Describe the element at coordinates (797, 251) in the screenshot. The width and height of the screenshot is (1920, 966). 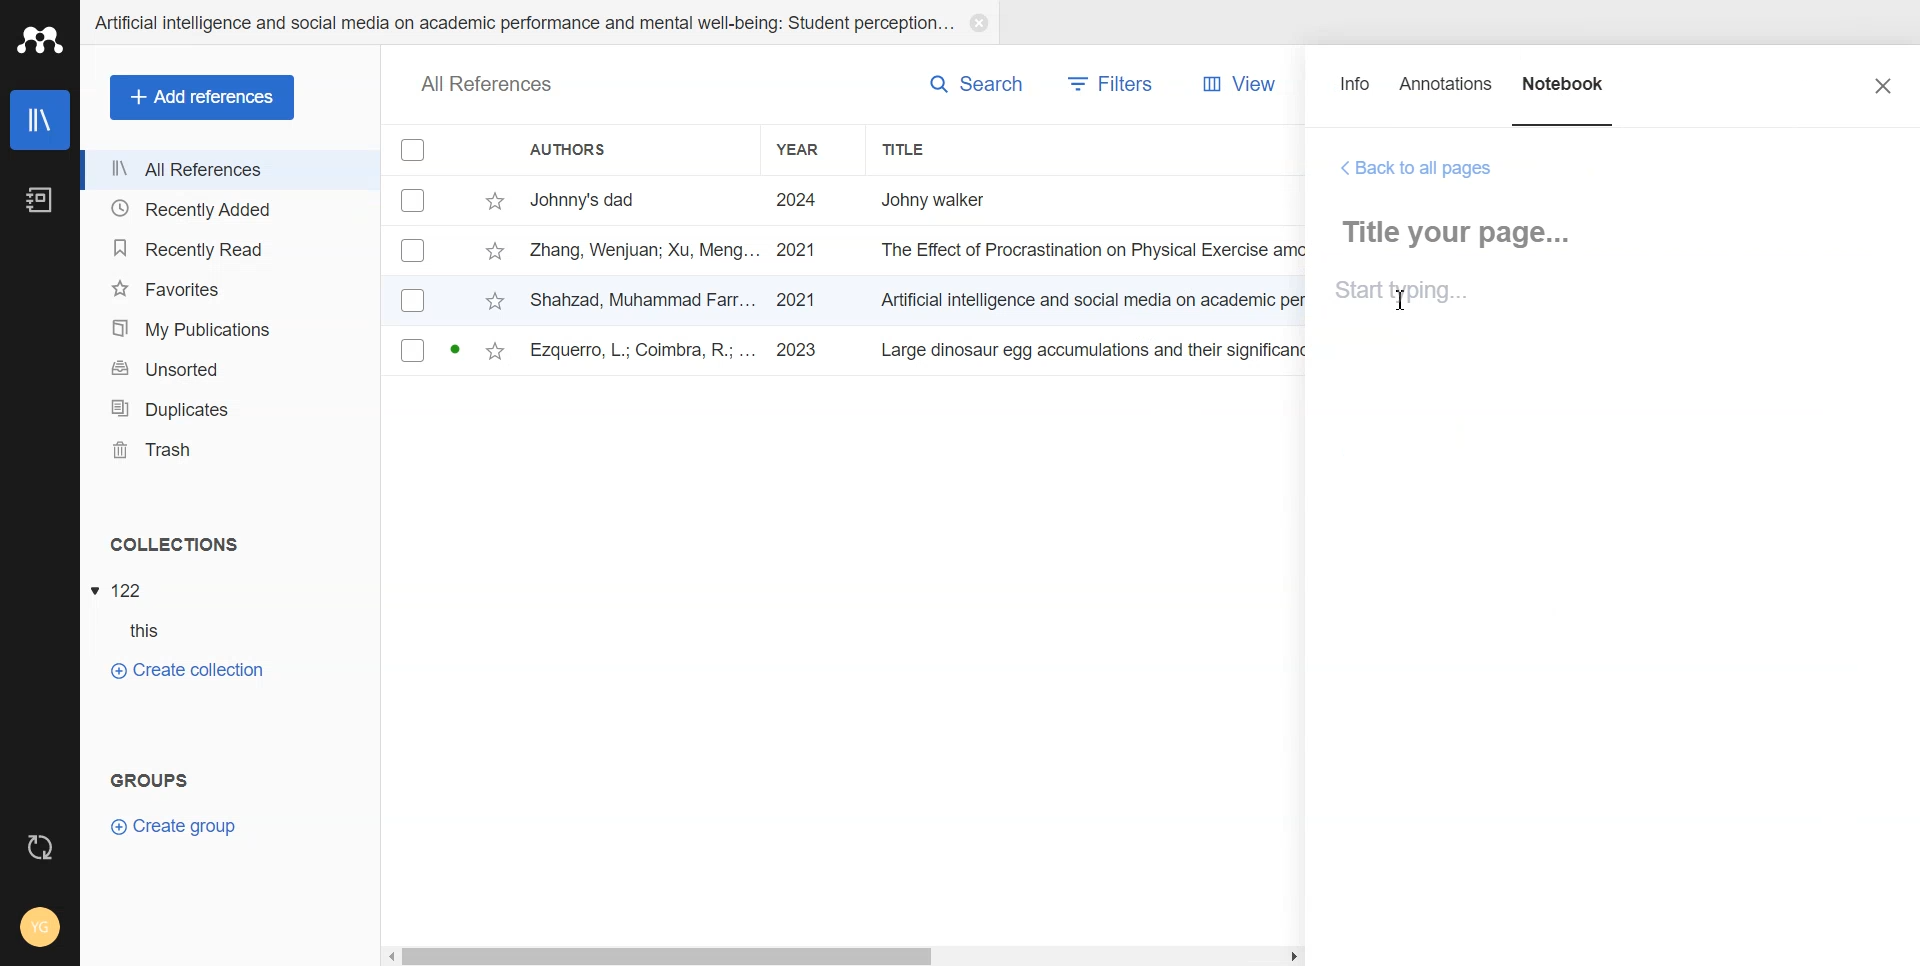
I see `2021` at that location.